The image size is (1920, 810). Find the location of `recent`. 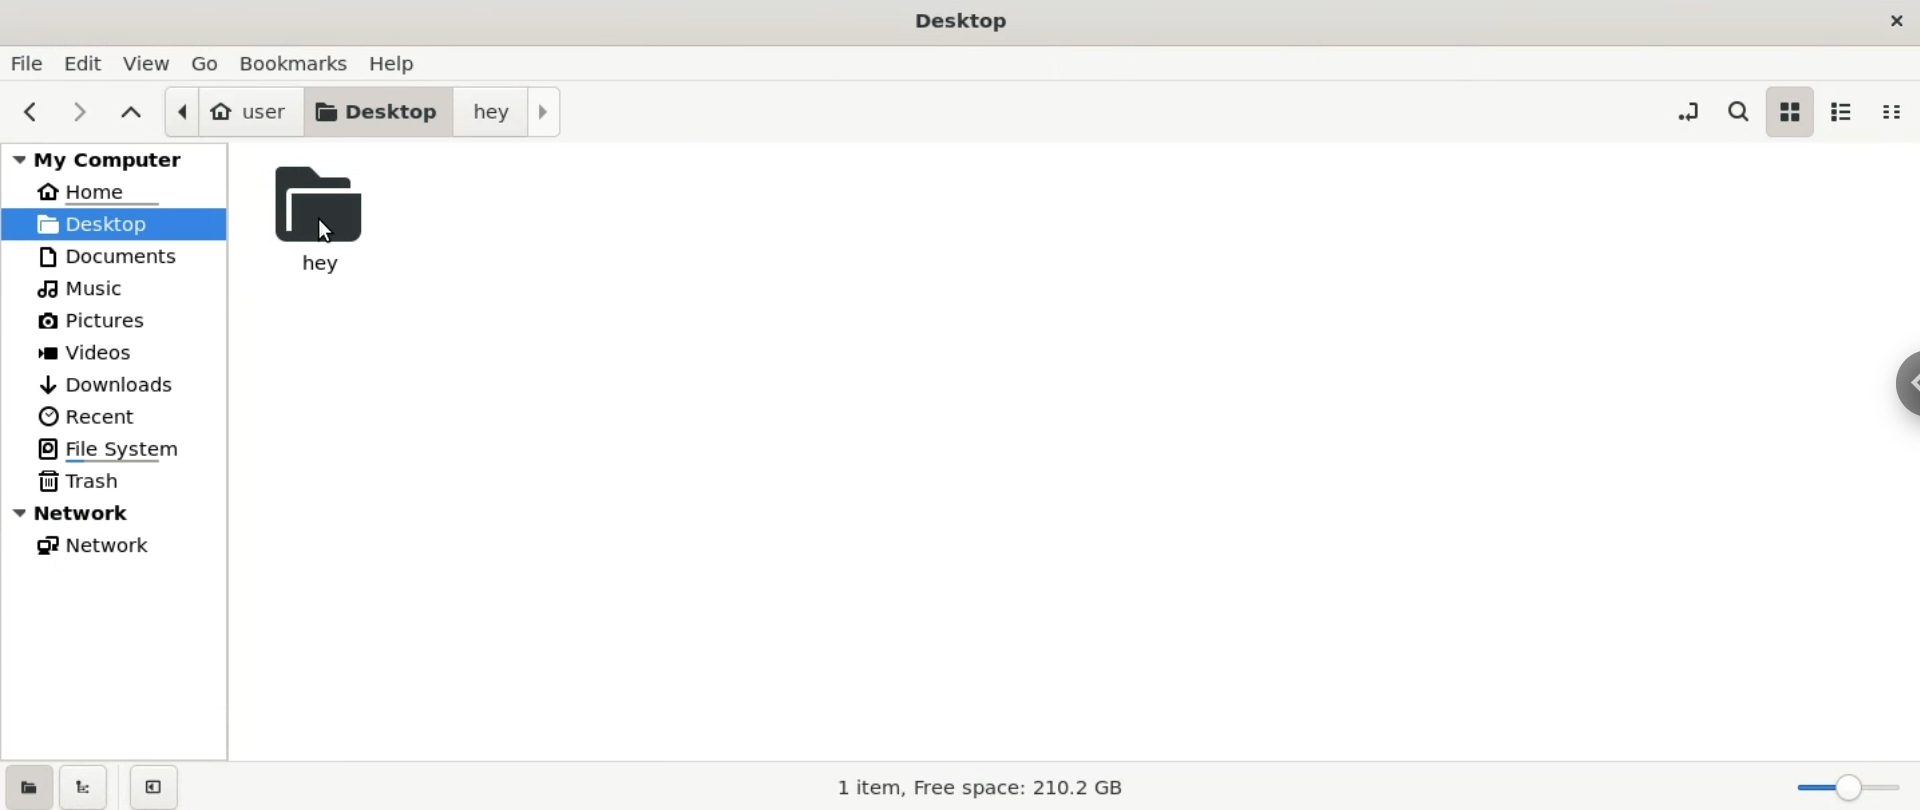

recent is located at coordinates (115, 416).